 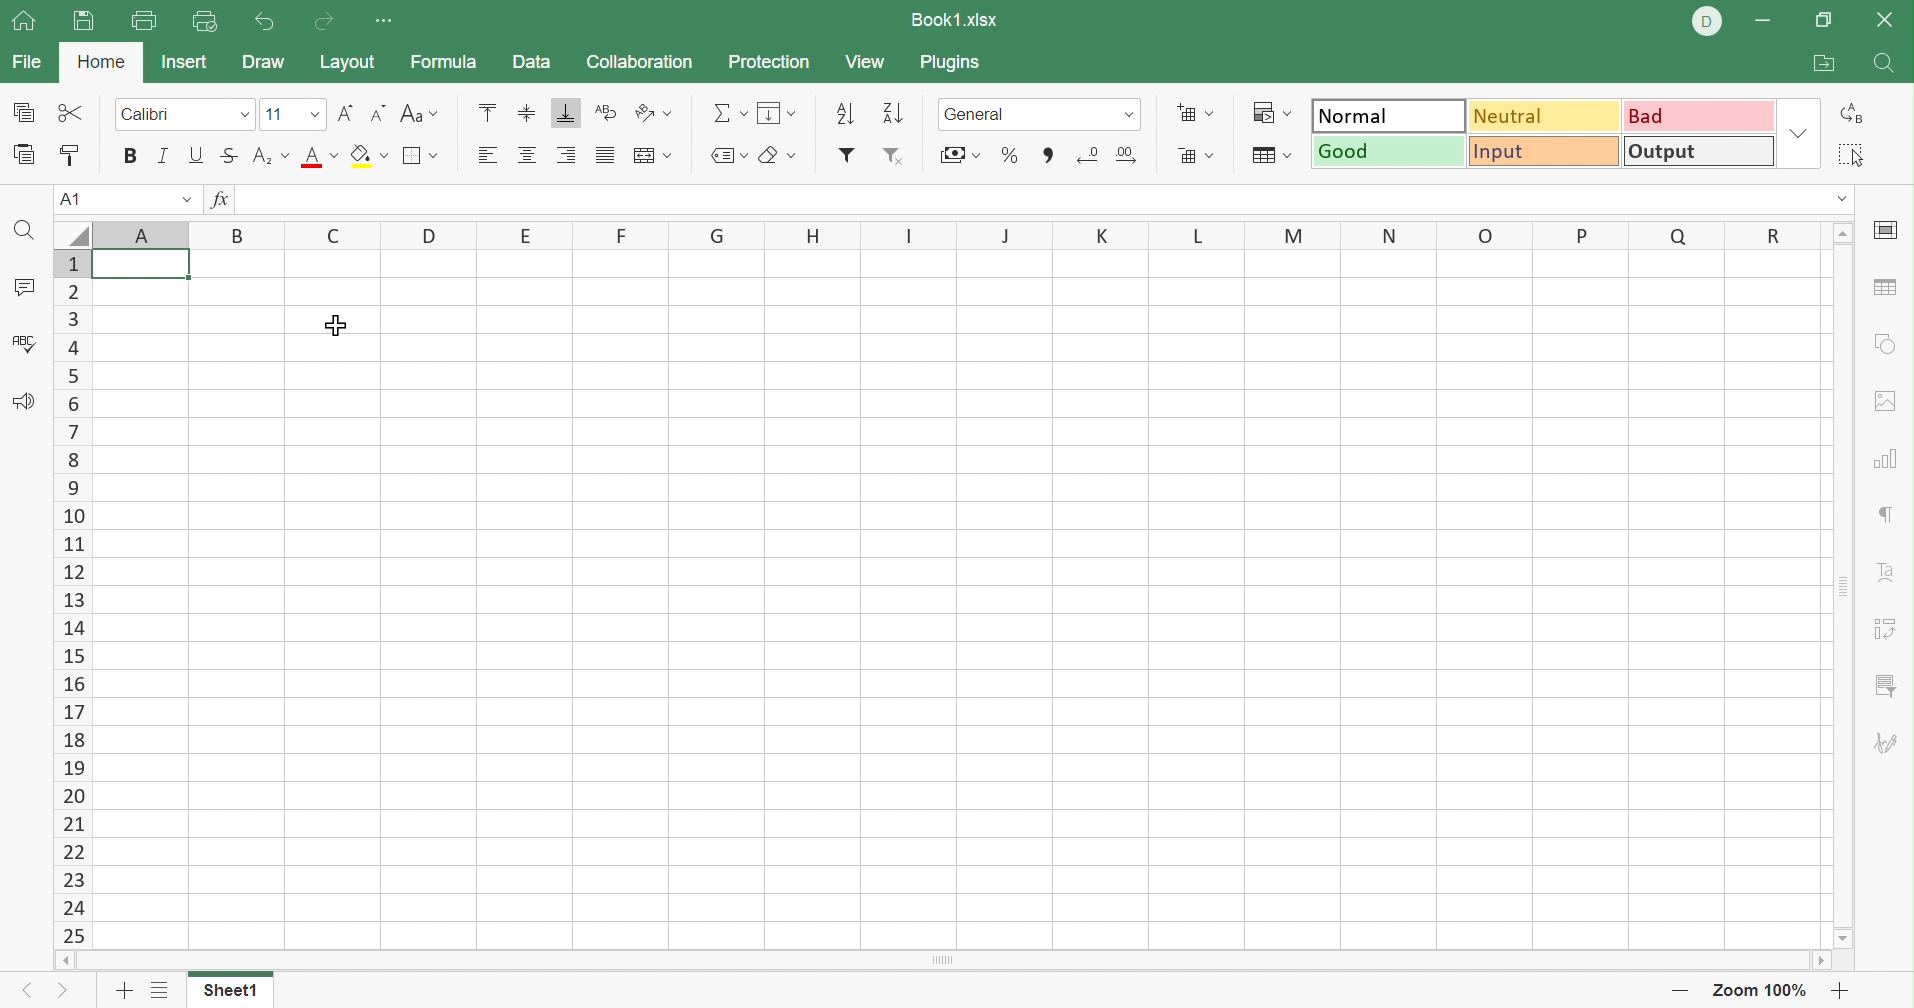 What do you see at coordinates (186, 200) in the screenshot?
I see `Drop down` at bounding box center [186, 200].